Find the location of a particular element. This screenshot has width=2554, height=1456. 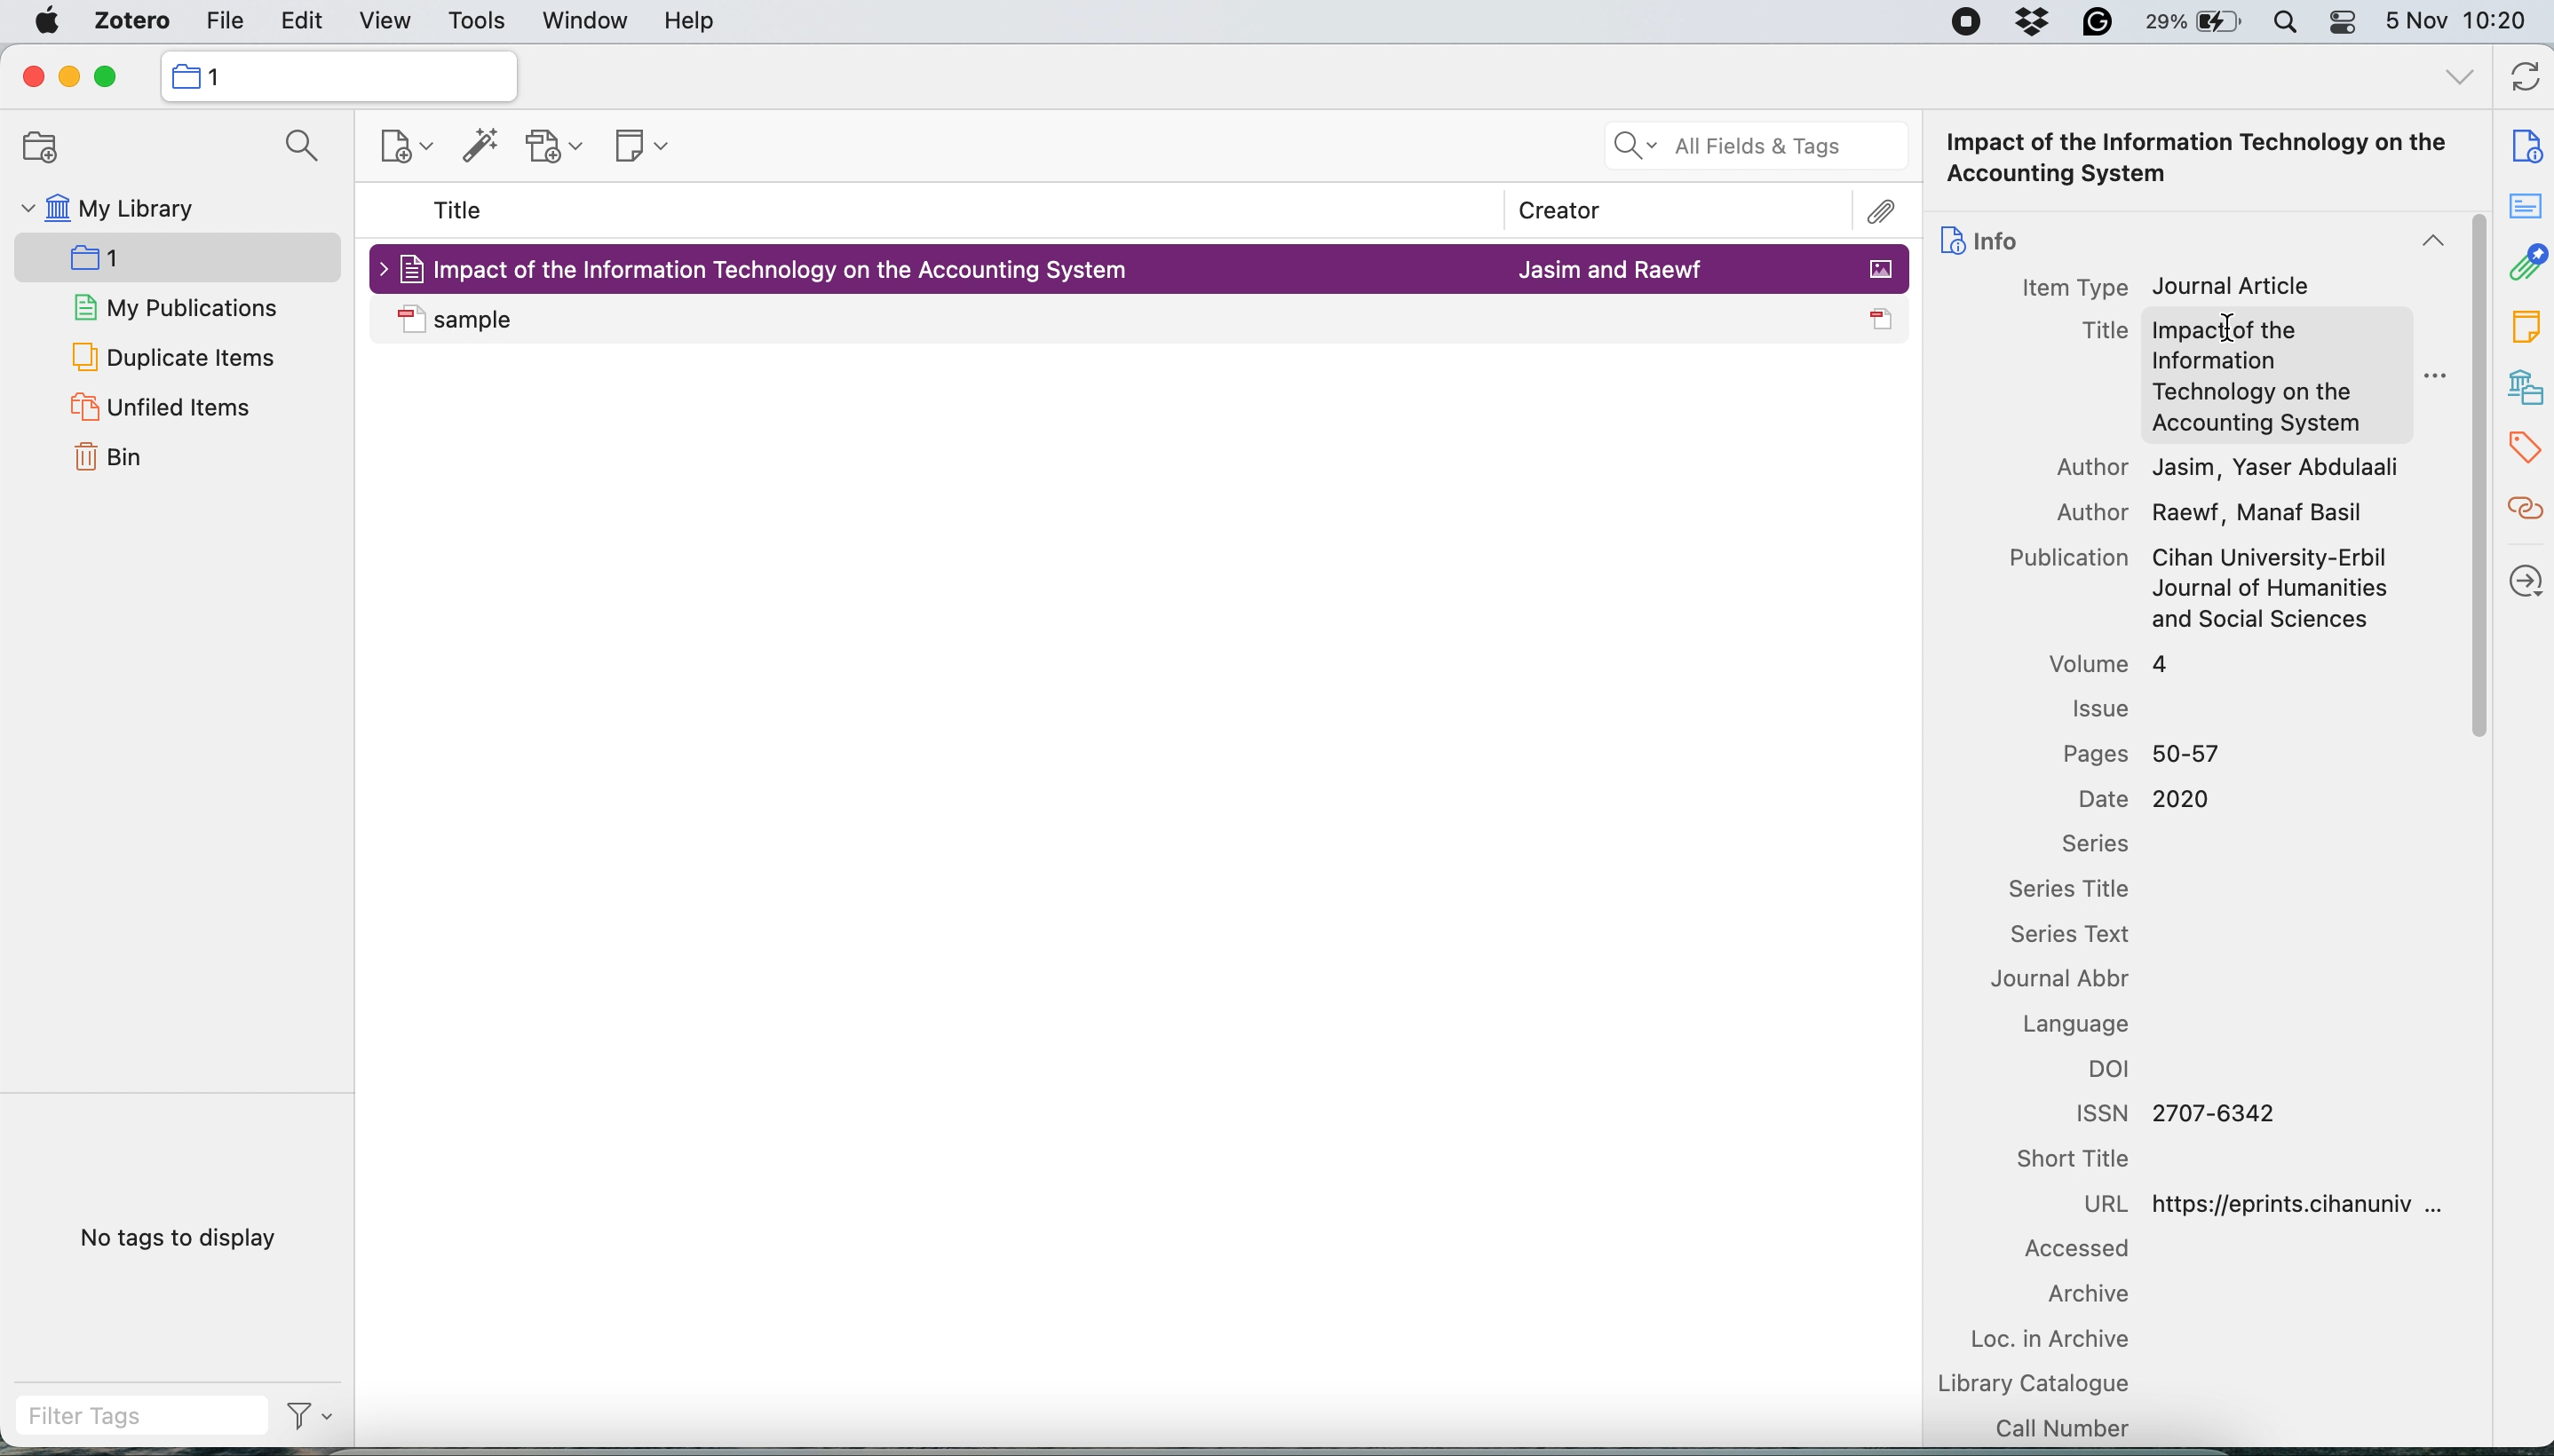

series is located at coordinates (2096, 846).